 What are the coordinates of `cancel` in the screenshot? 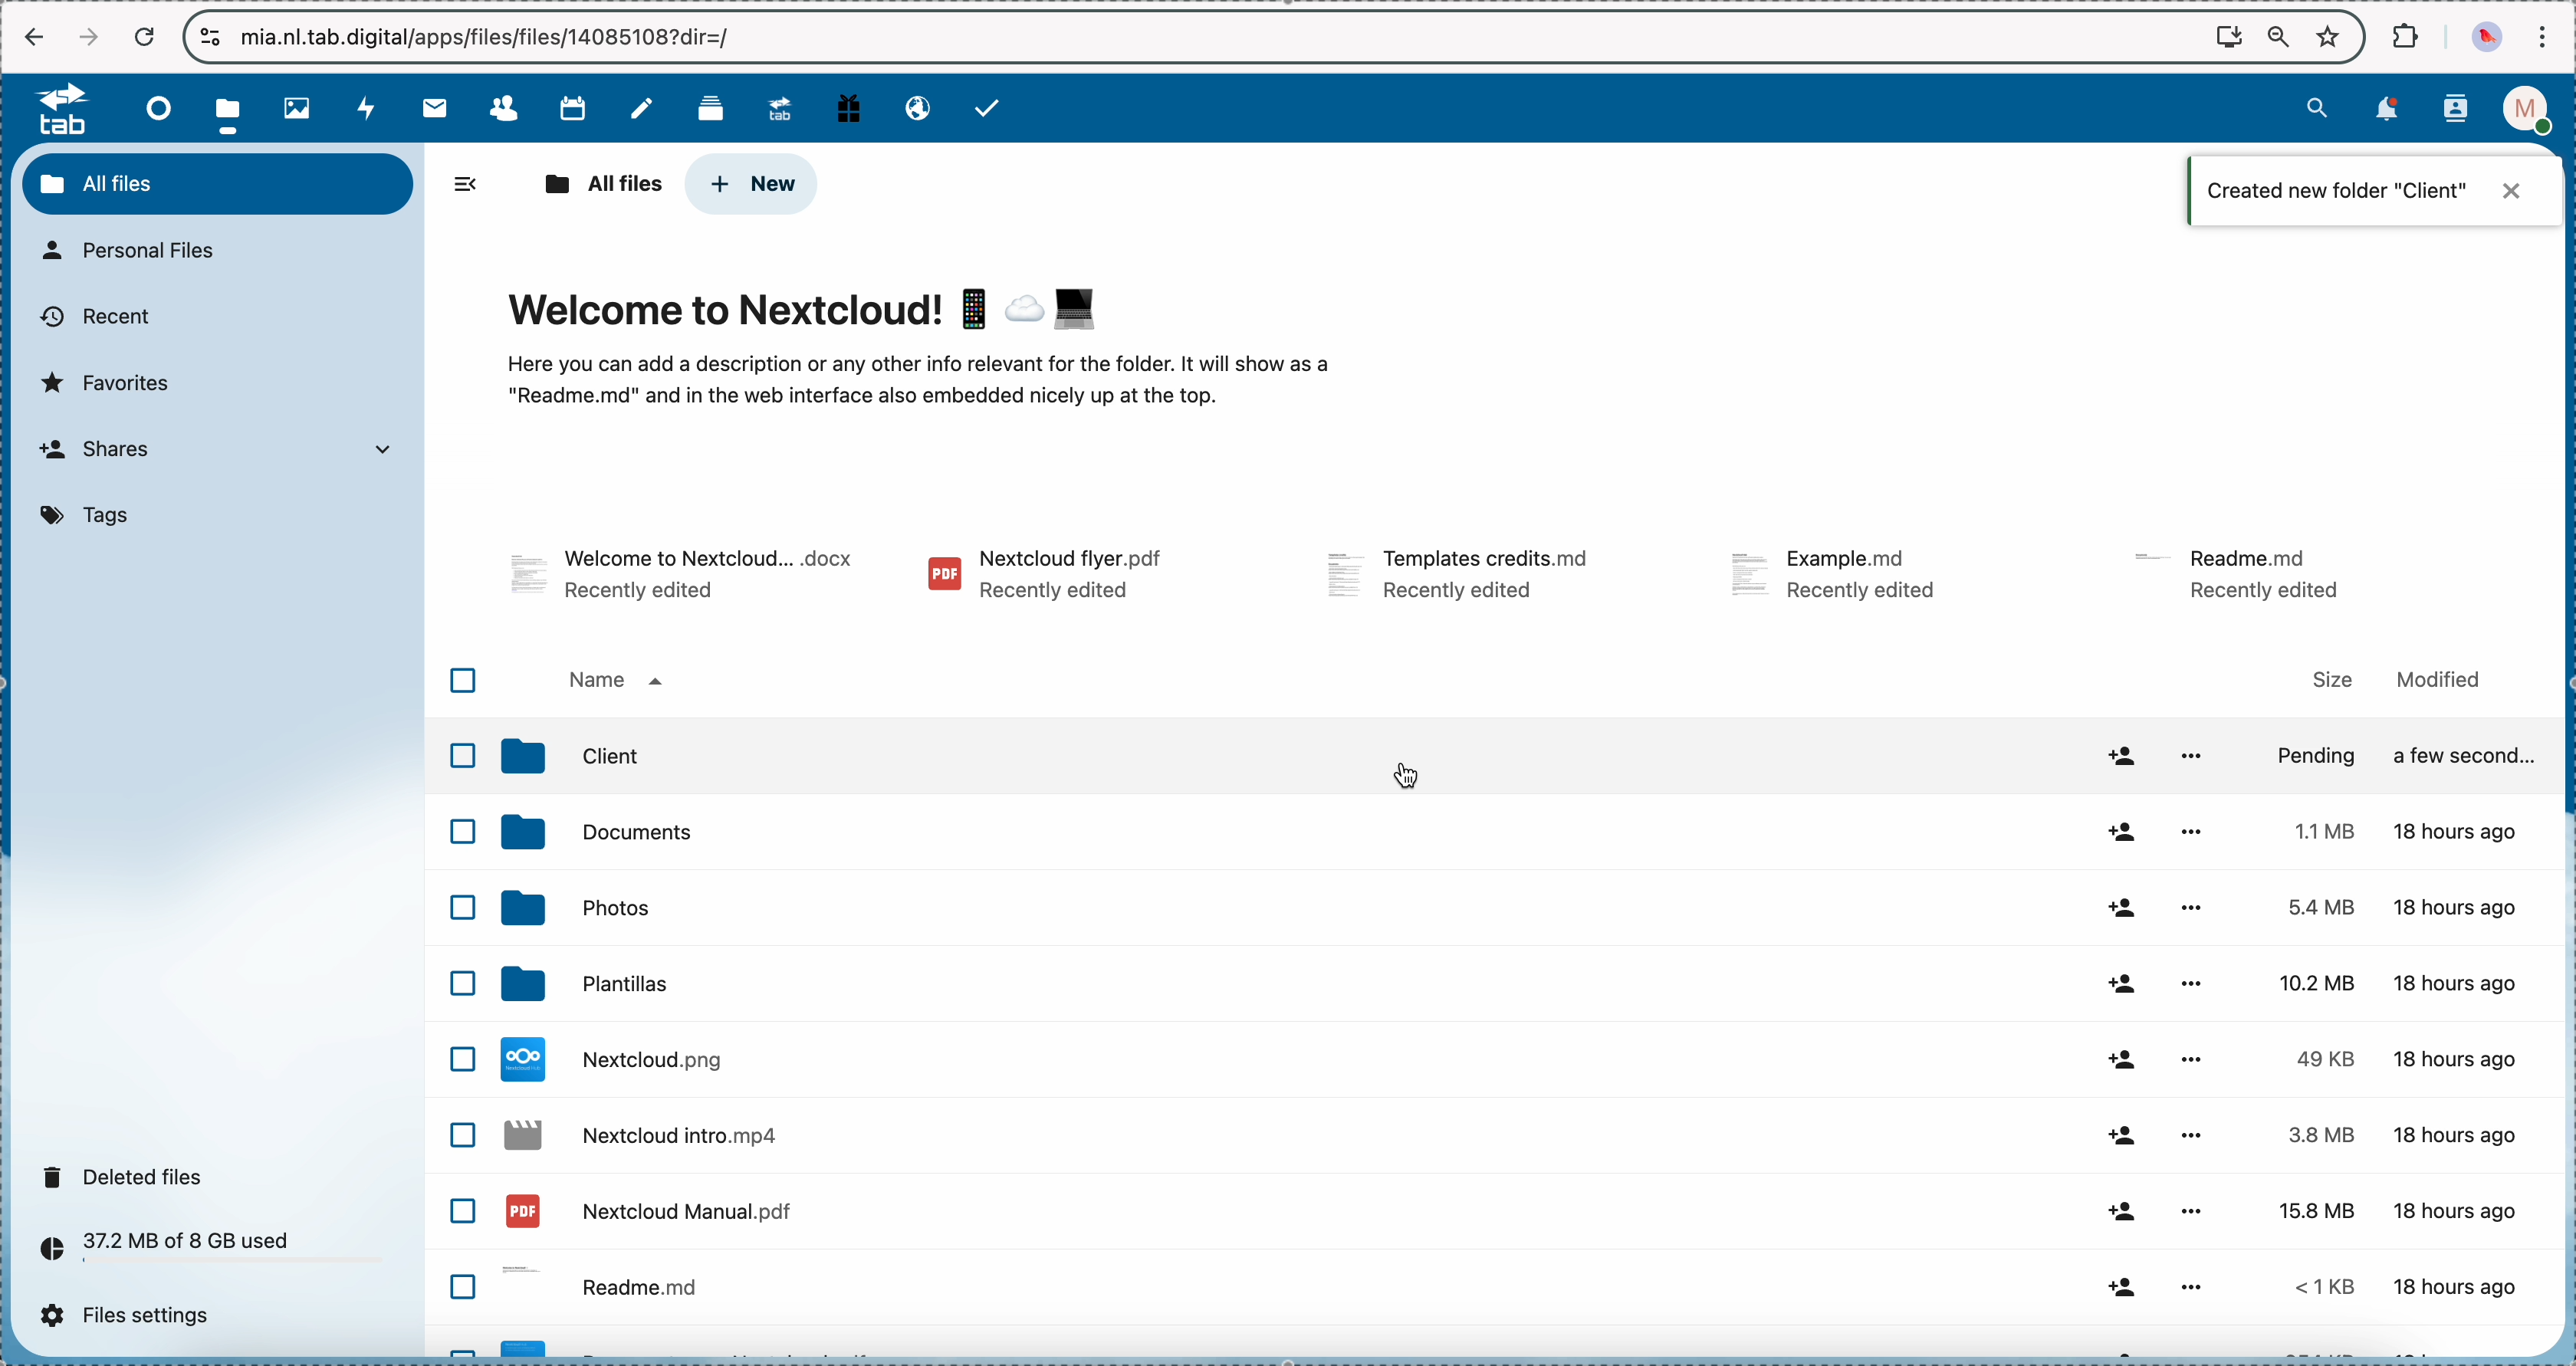 It's located at (143, 38).